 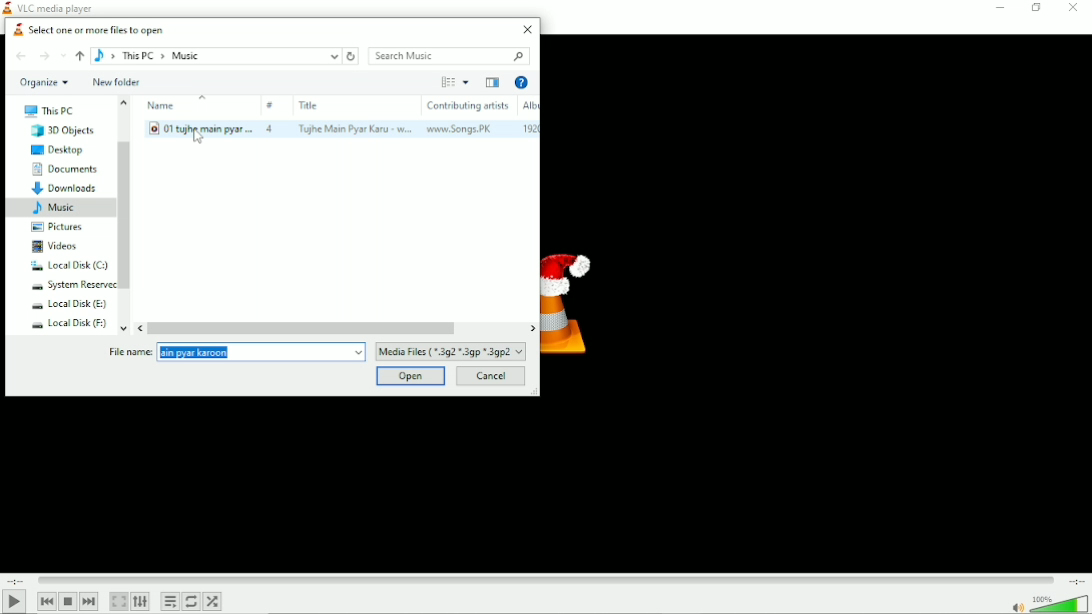 What do you see at coordinates (1074, 580) in the screenshot?
I see `Total duration` at bounding box center [1074, 580].